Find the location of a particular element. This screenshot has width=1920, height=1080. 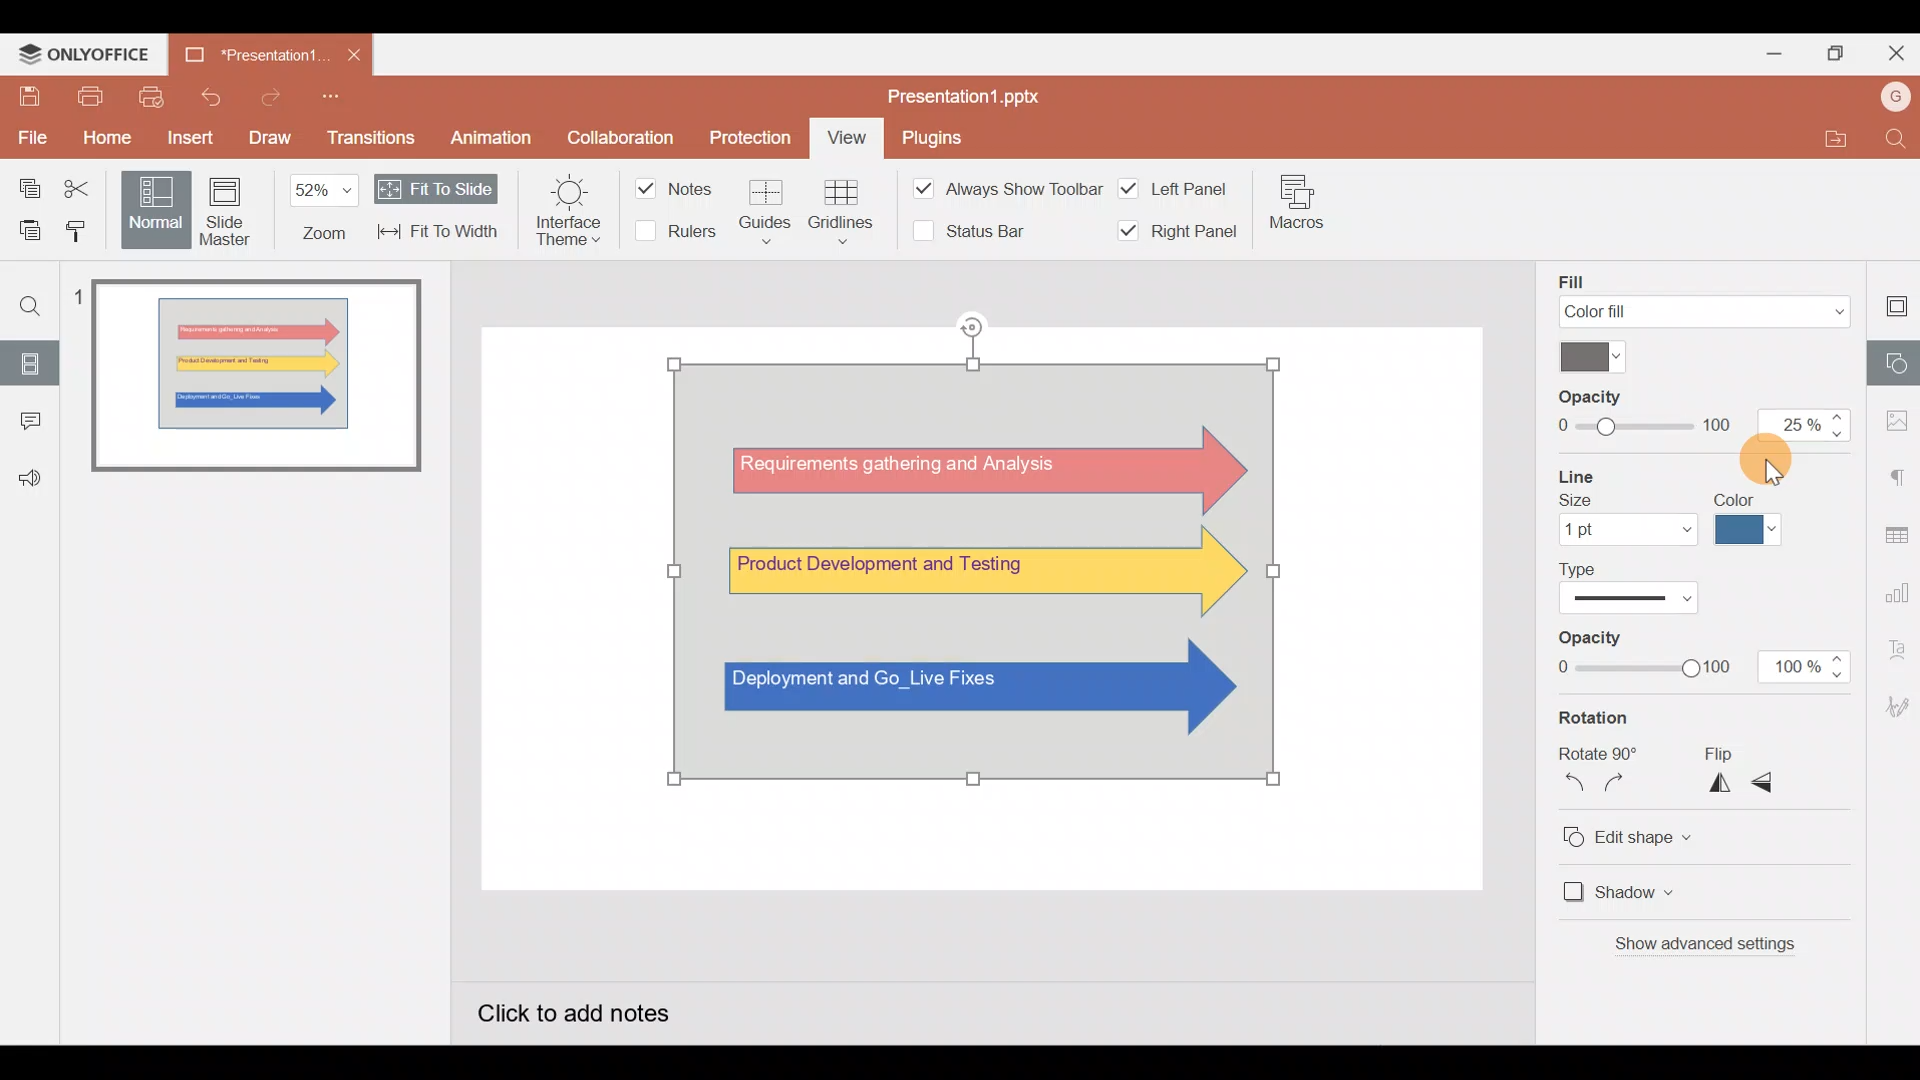

Line type is located at coordinates (1643, 586).